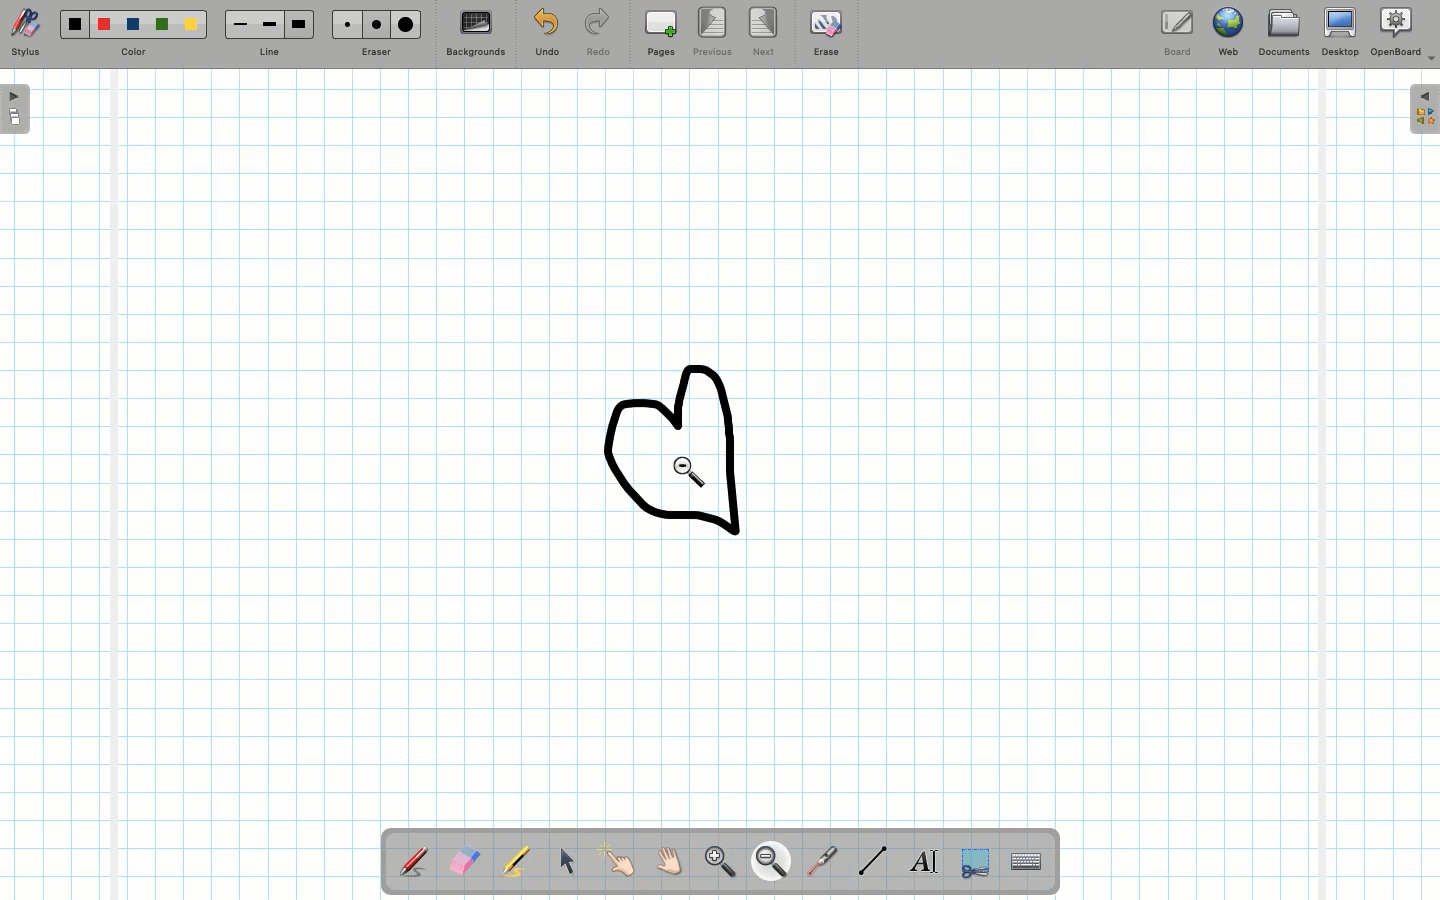 The image size is (1440, 900). What do you see at coordinates (1424, 110) in the screenshot?
I see `Expand folder` at bounding box center [1424, 110].